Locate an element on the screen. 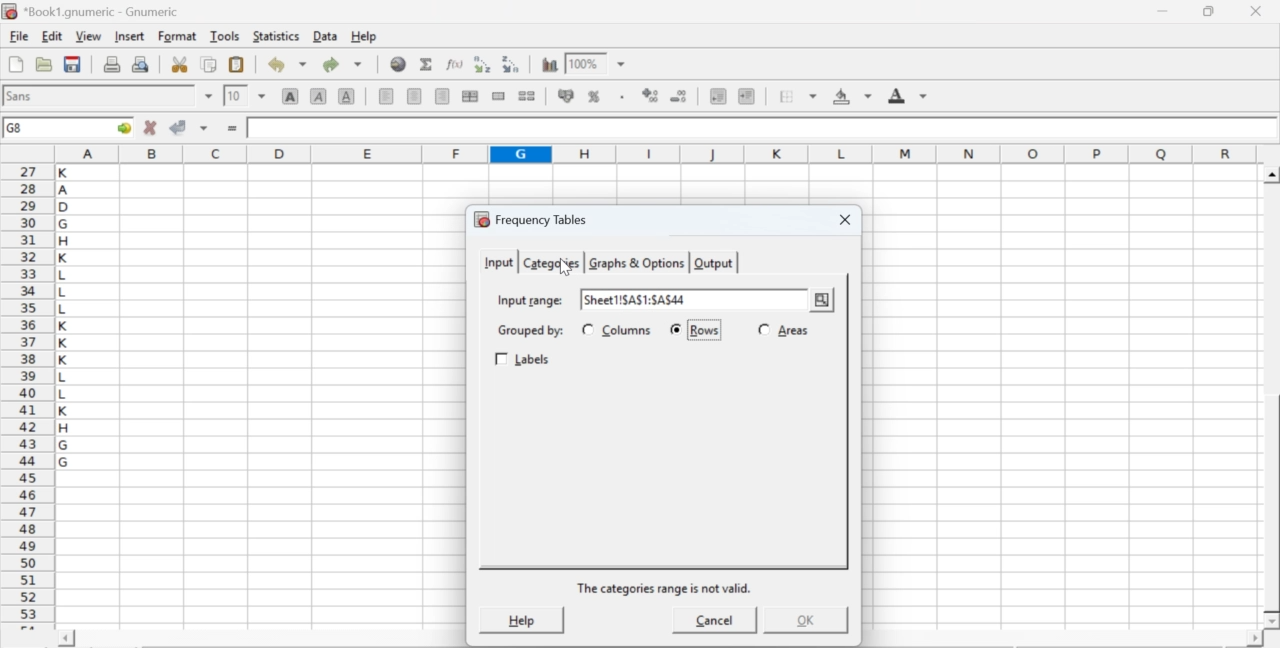  borders is located at coordinates (799, 96).